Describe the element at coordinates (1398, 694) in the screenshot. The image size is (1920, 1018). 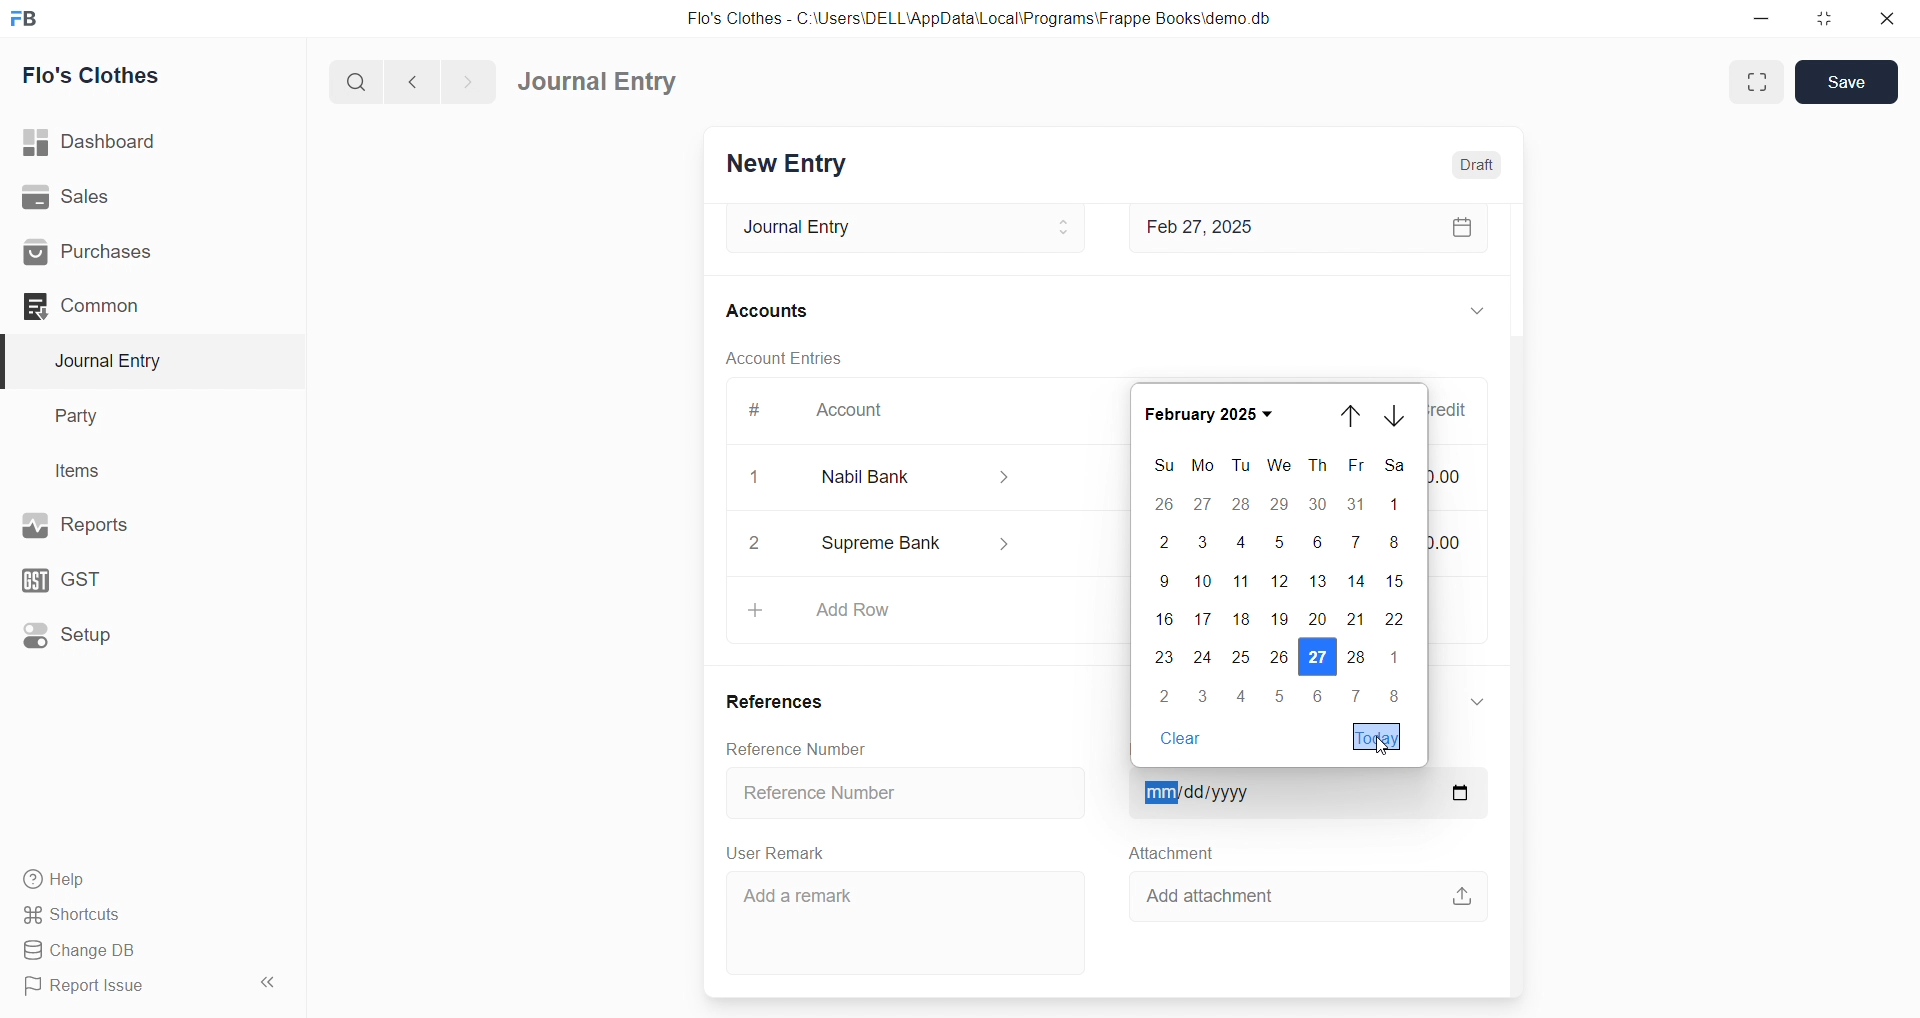
I see `8` at that location.